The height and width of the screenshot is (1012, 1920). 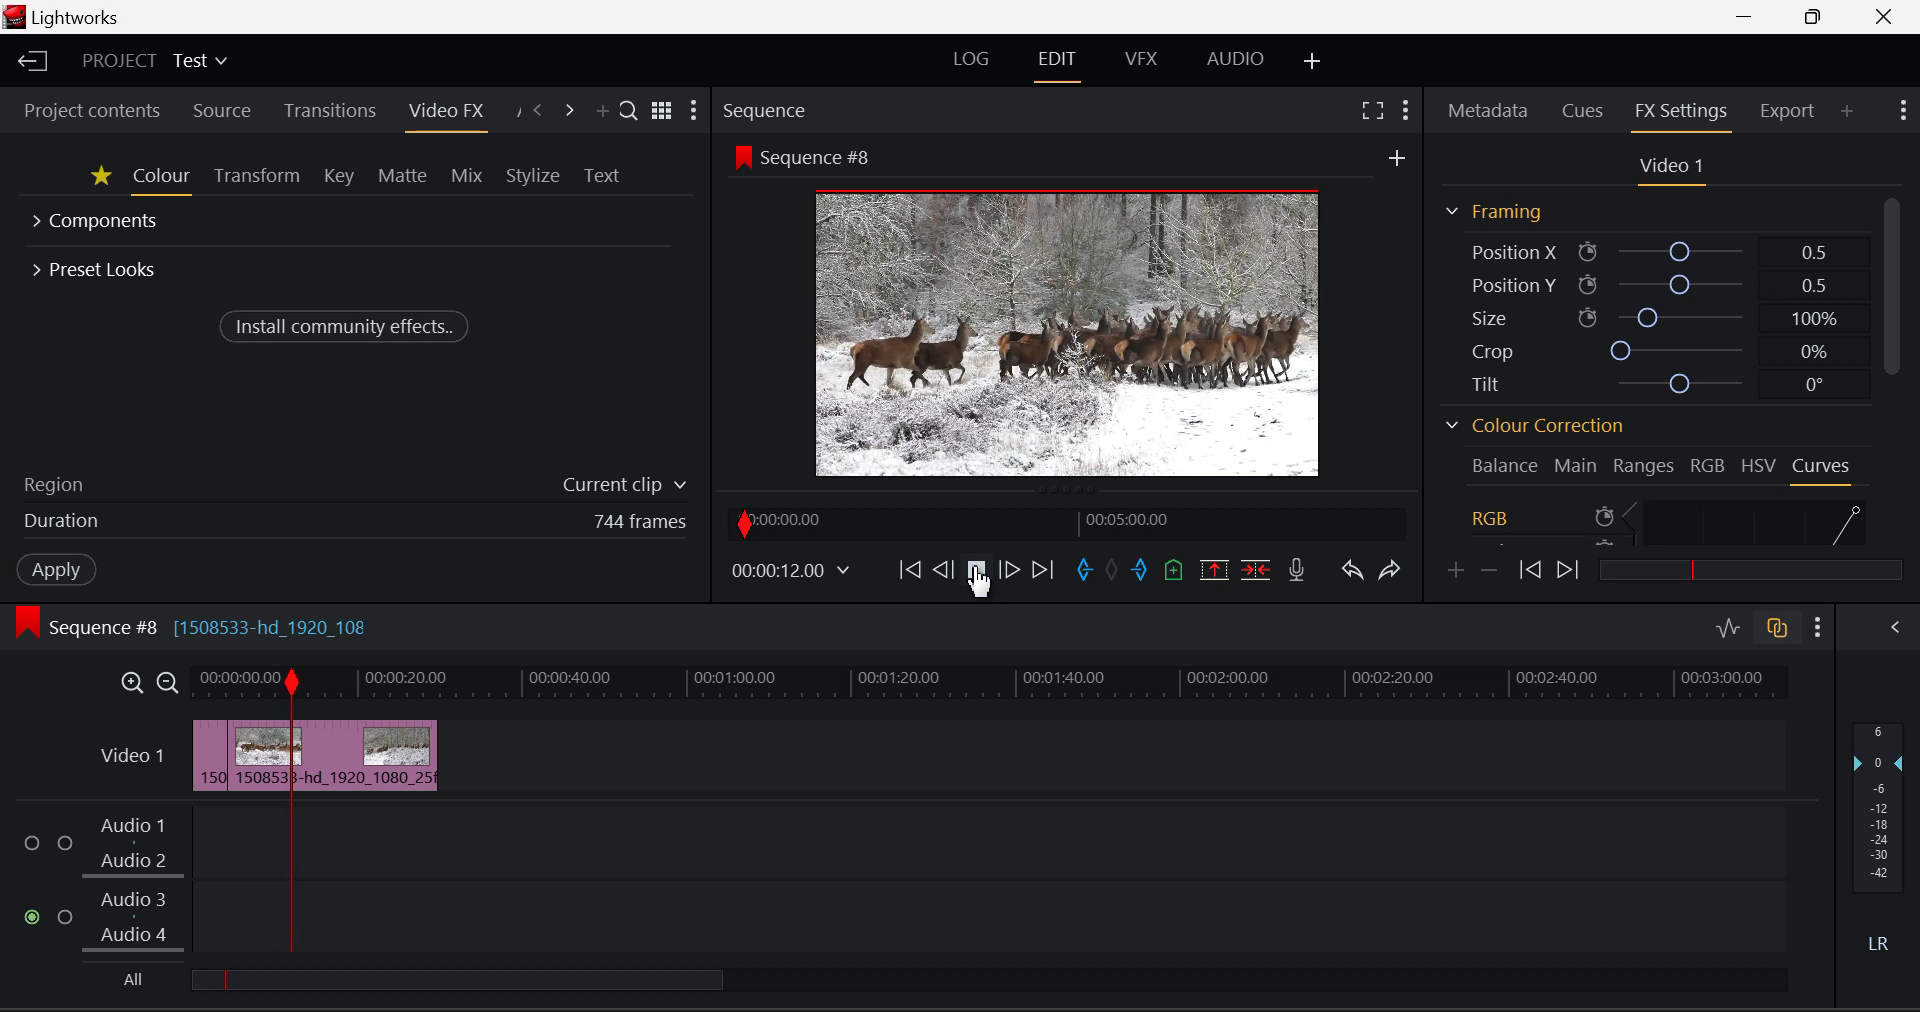 What do you see at coordinates (55, 570) in the screenshot?
I see `Apply` at bounding box center [55, 570].